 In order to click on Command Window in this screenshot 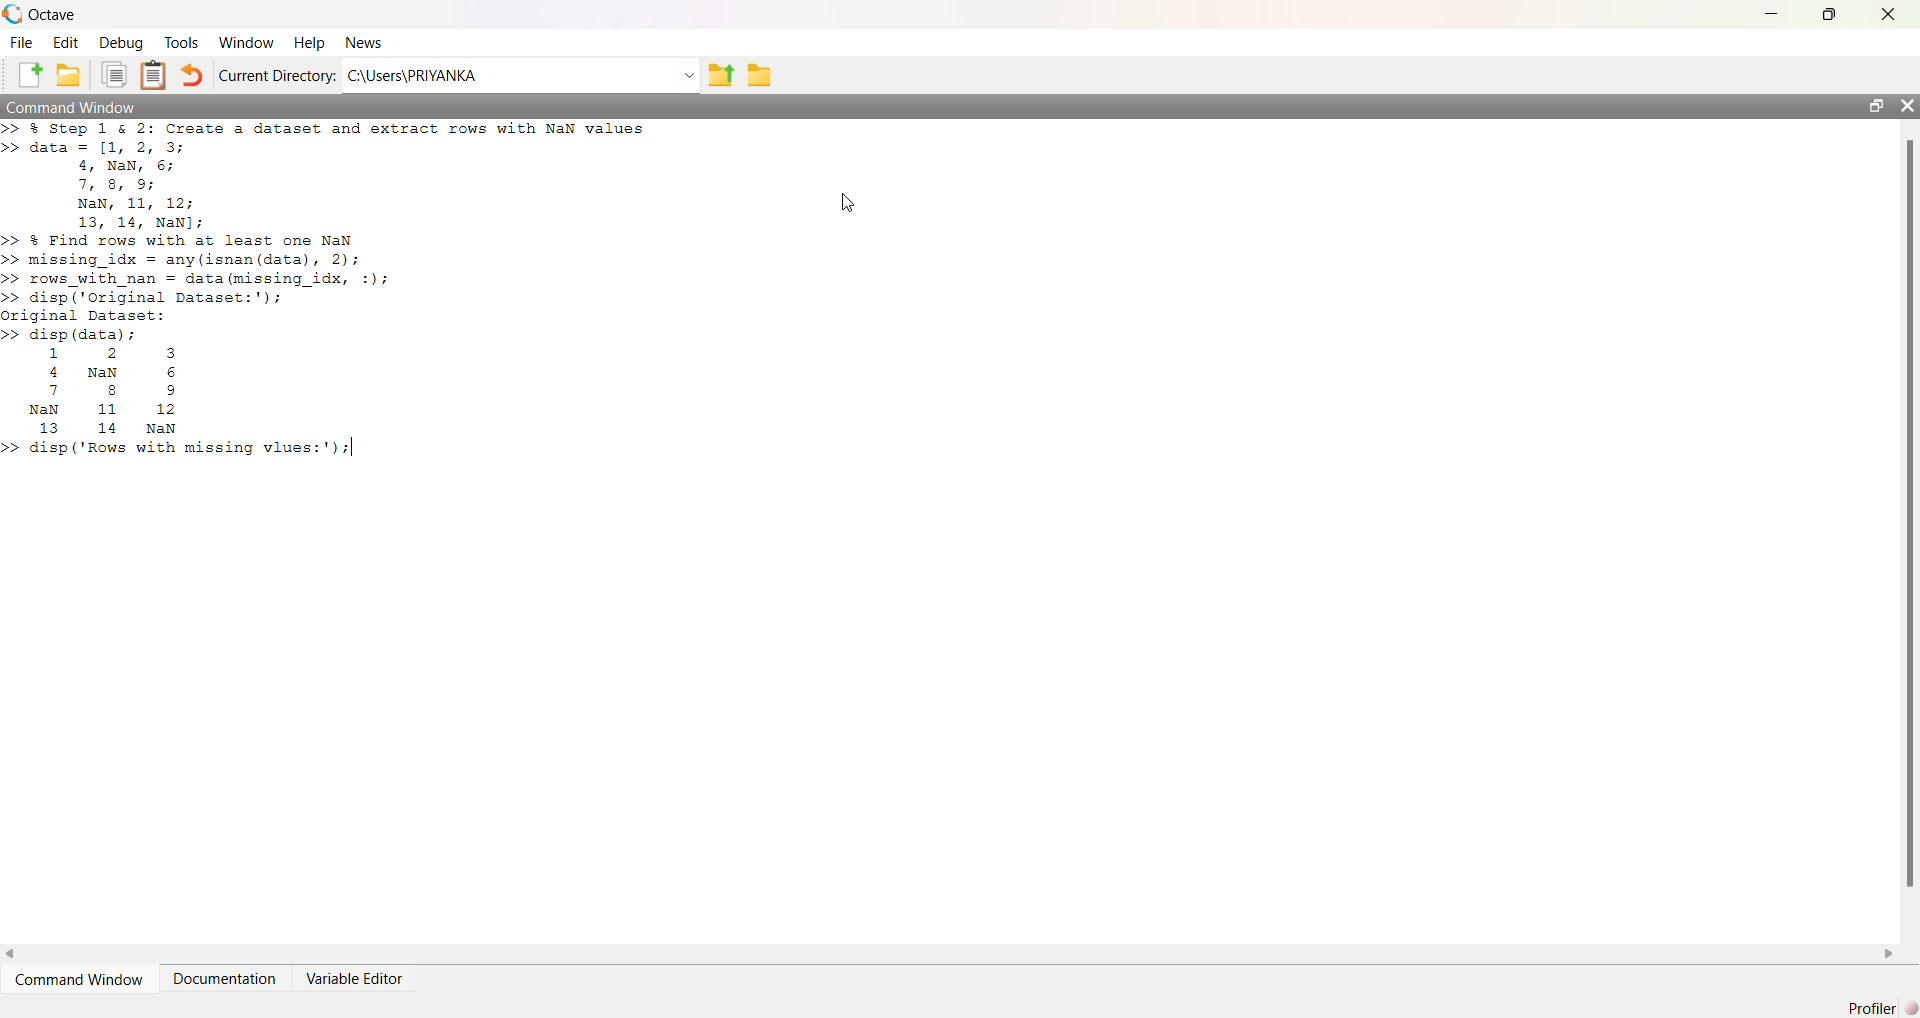, I will do `click(79, 980)`.